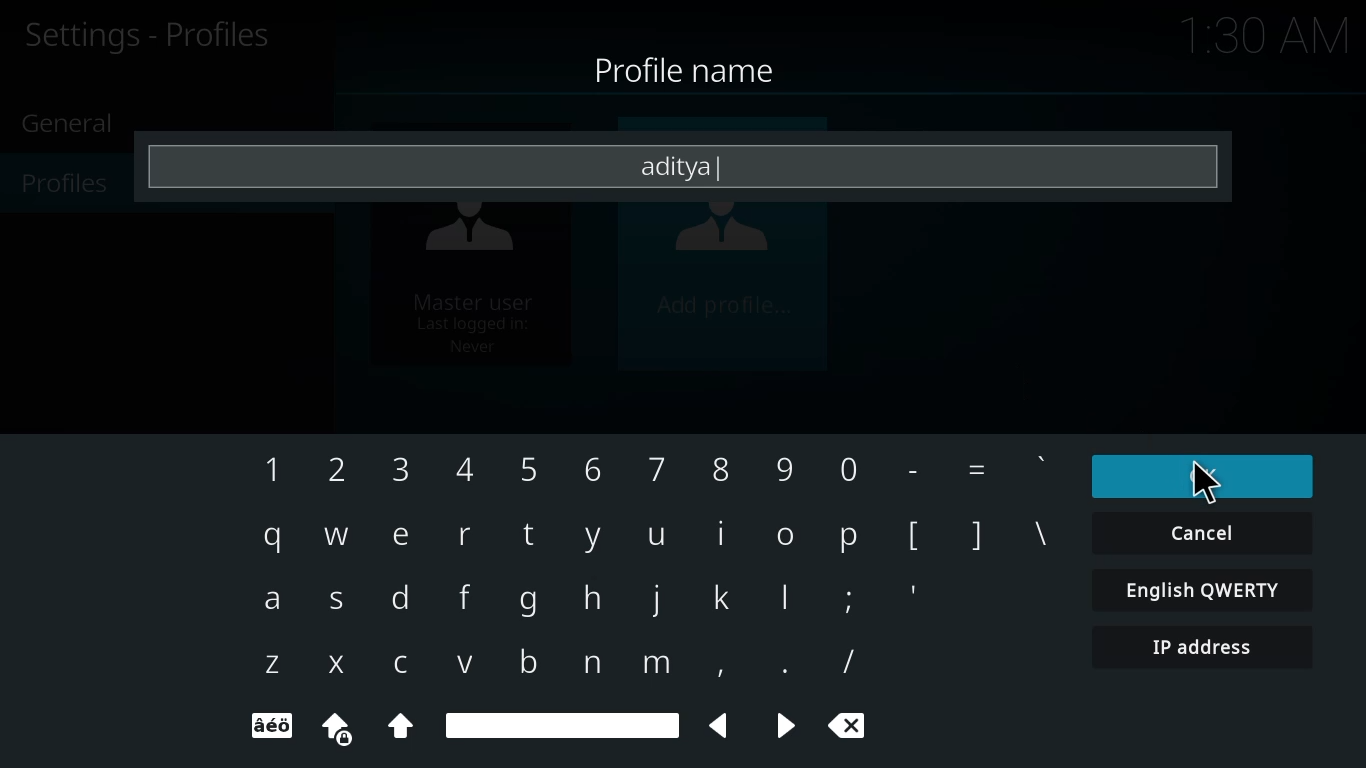  I want to click on 3, so click(402, 473).